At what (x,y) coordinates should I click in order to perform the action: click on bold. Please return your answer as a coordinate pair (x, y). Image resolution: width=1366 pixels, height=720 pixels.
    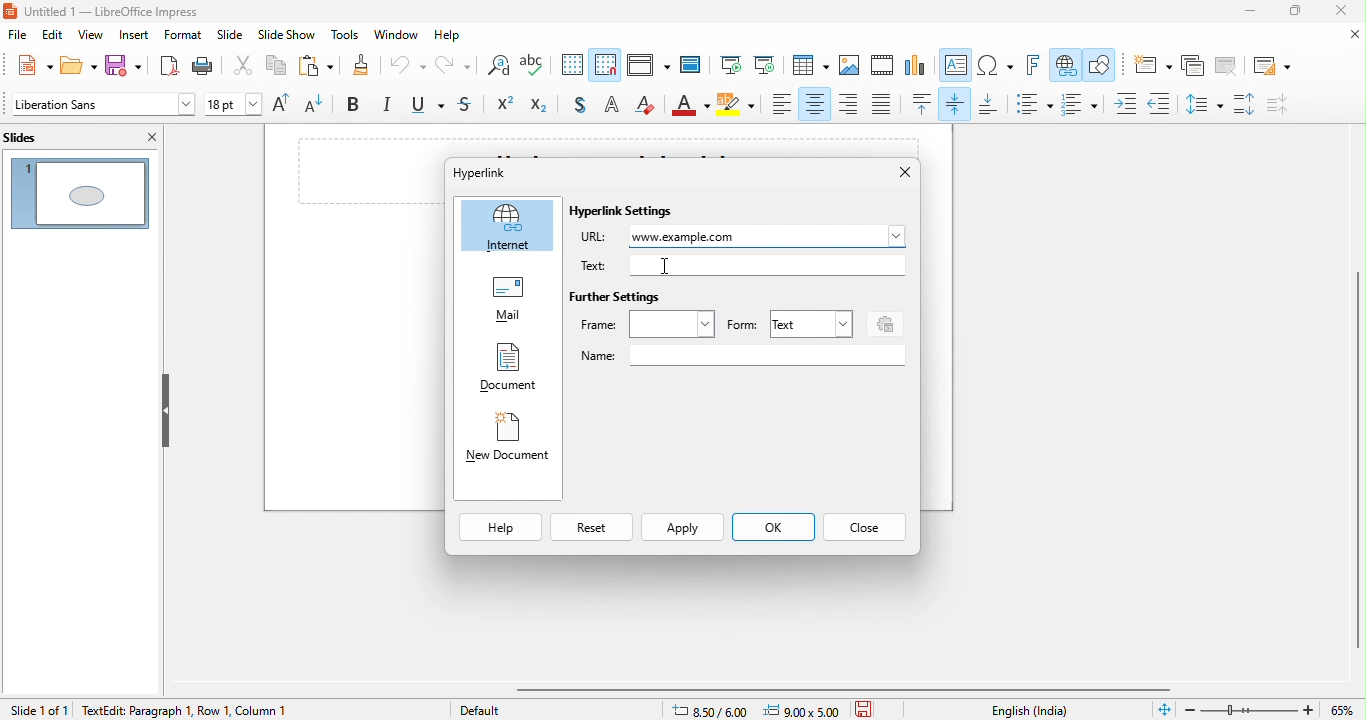
    Looking at the image, I should click on (357, 106).